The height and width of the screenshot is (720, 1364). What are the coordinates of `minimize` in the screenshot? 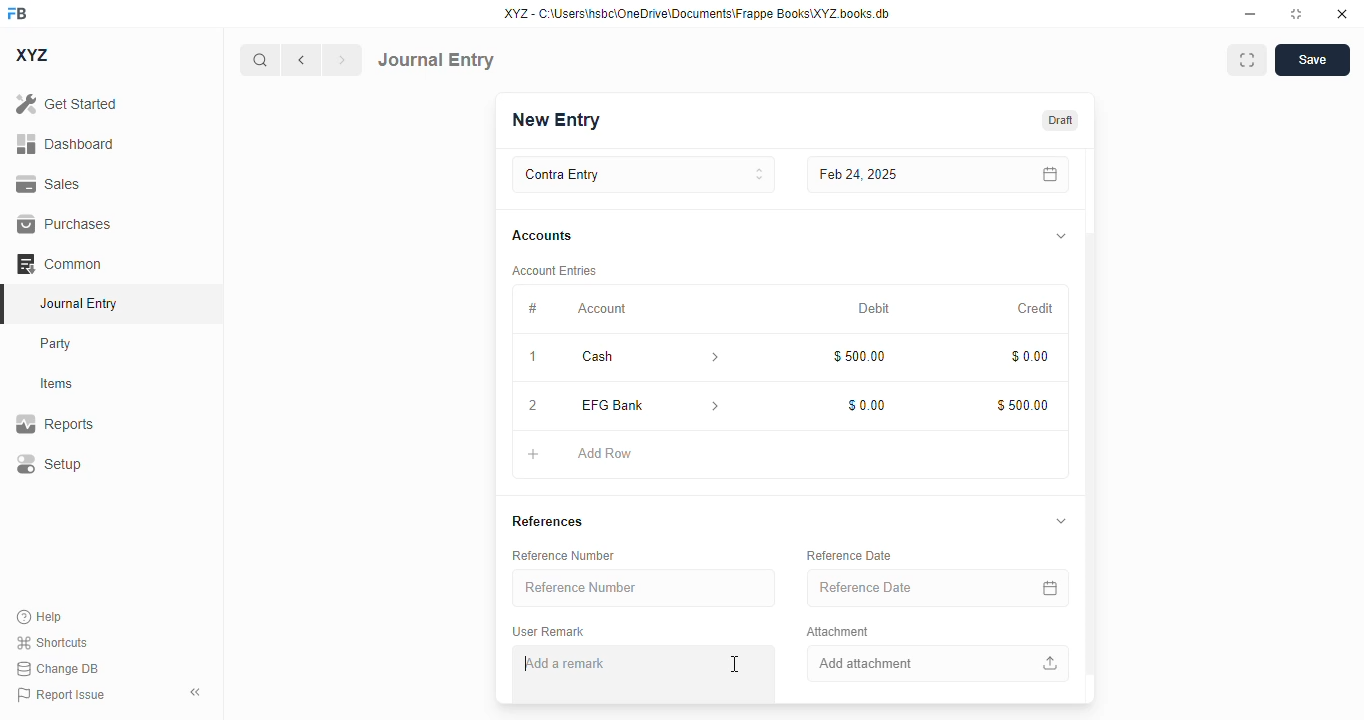 It's located at (1251, 14).